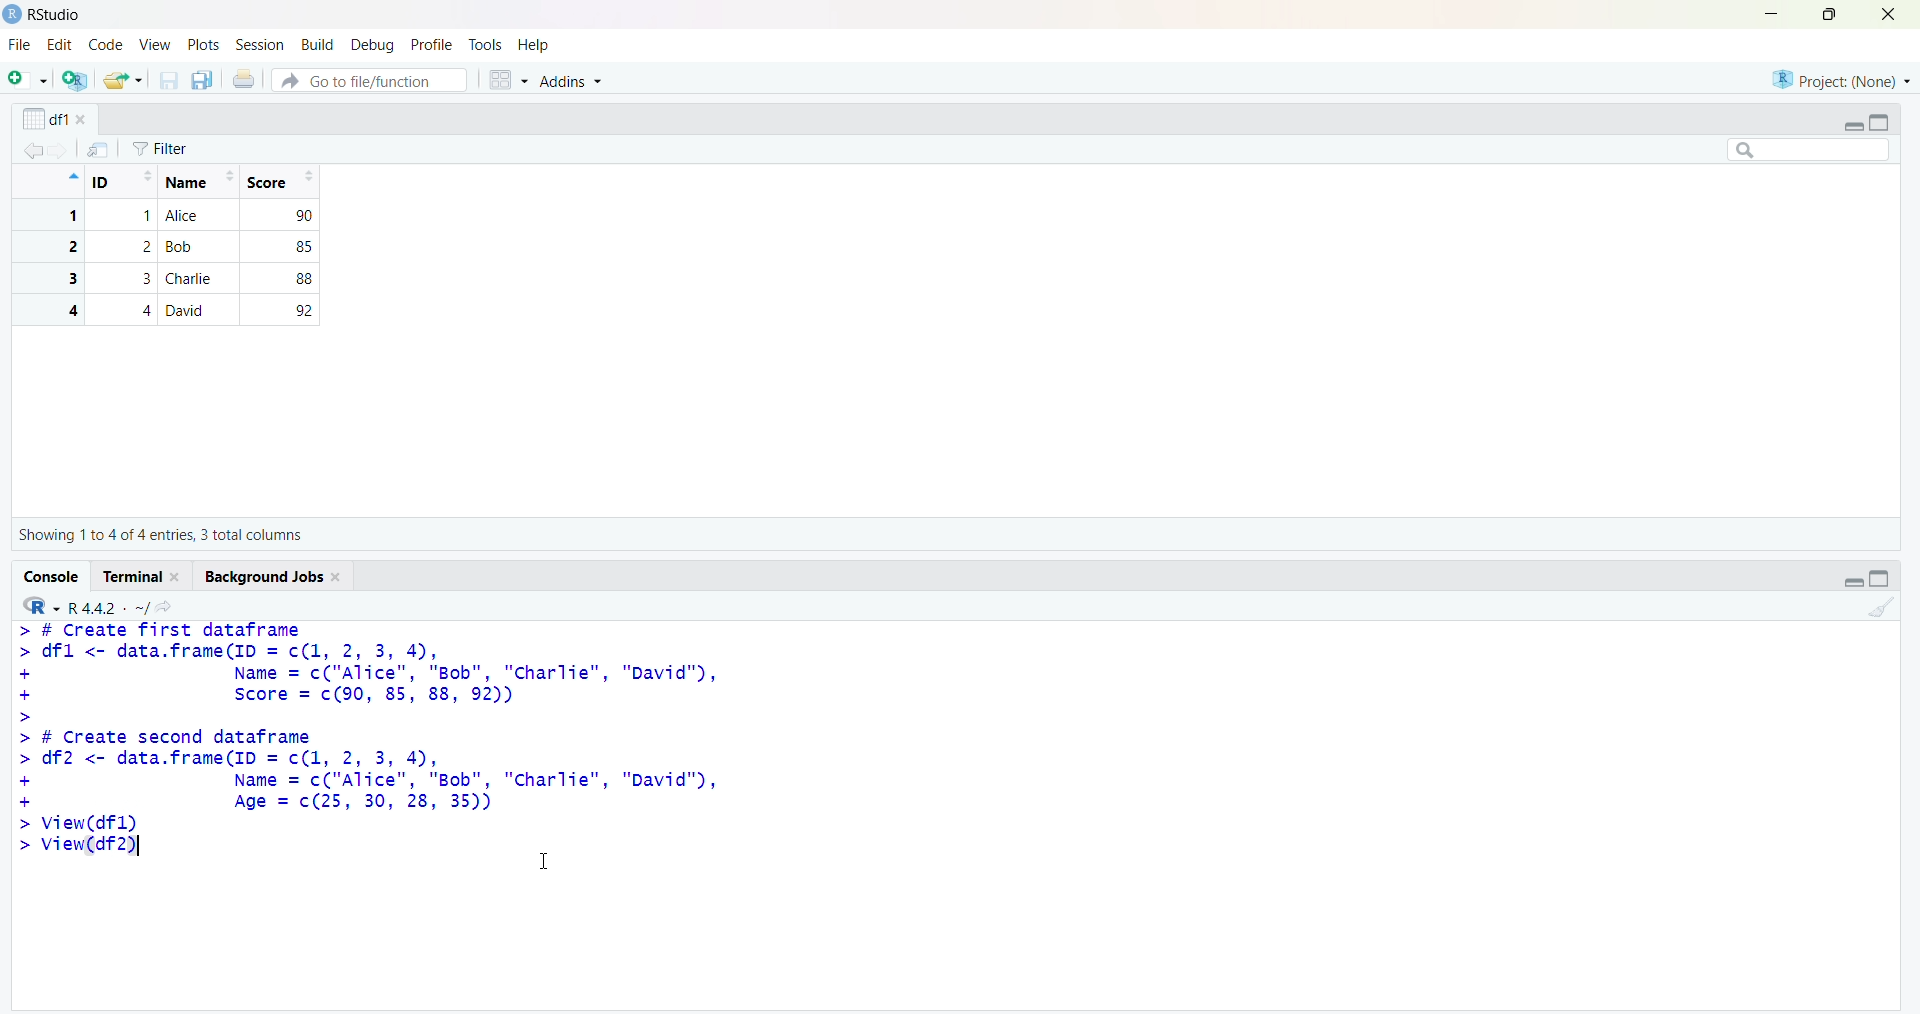 The width and height of the screenshot is (1920, 1014). I want to click on Name, so click(198, 182).